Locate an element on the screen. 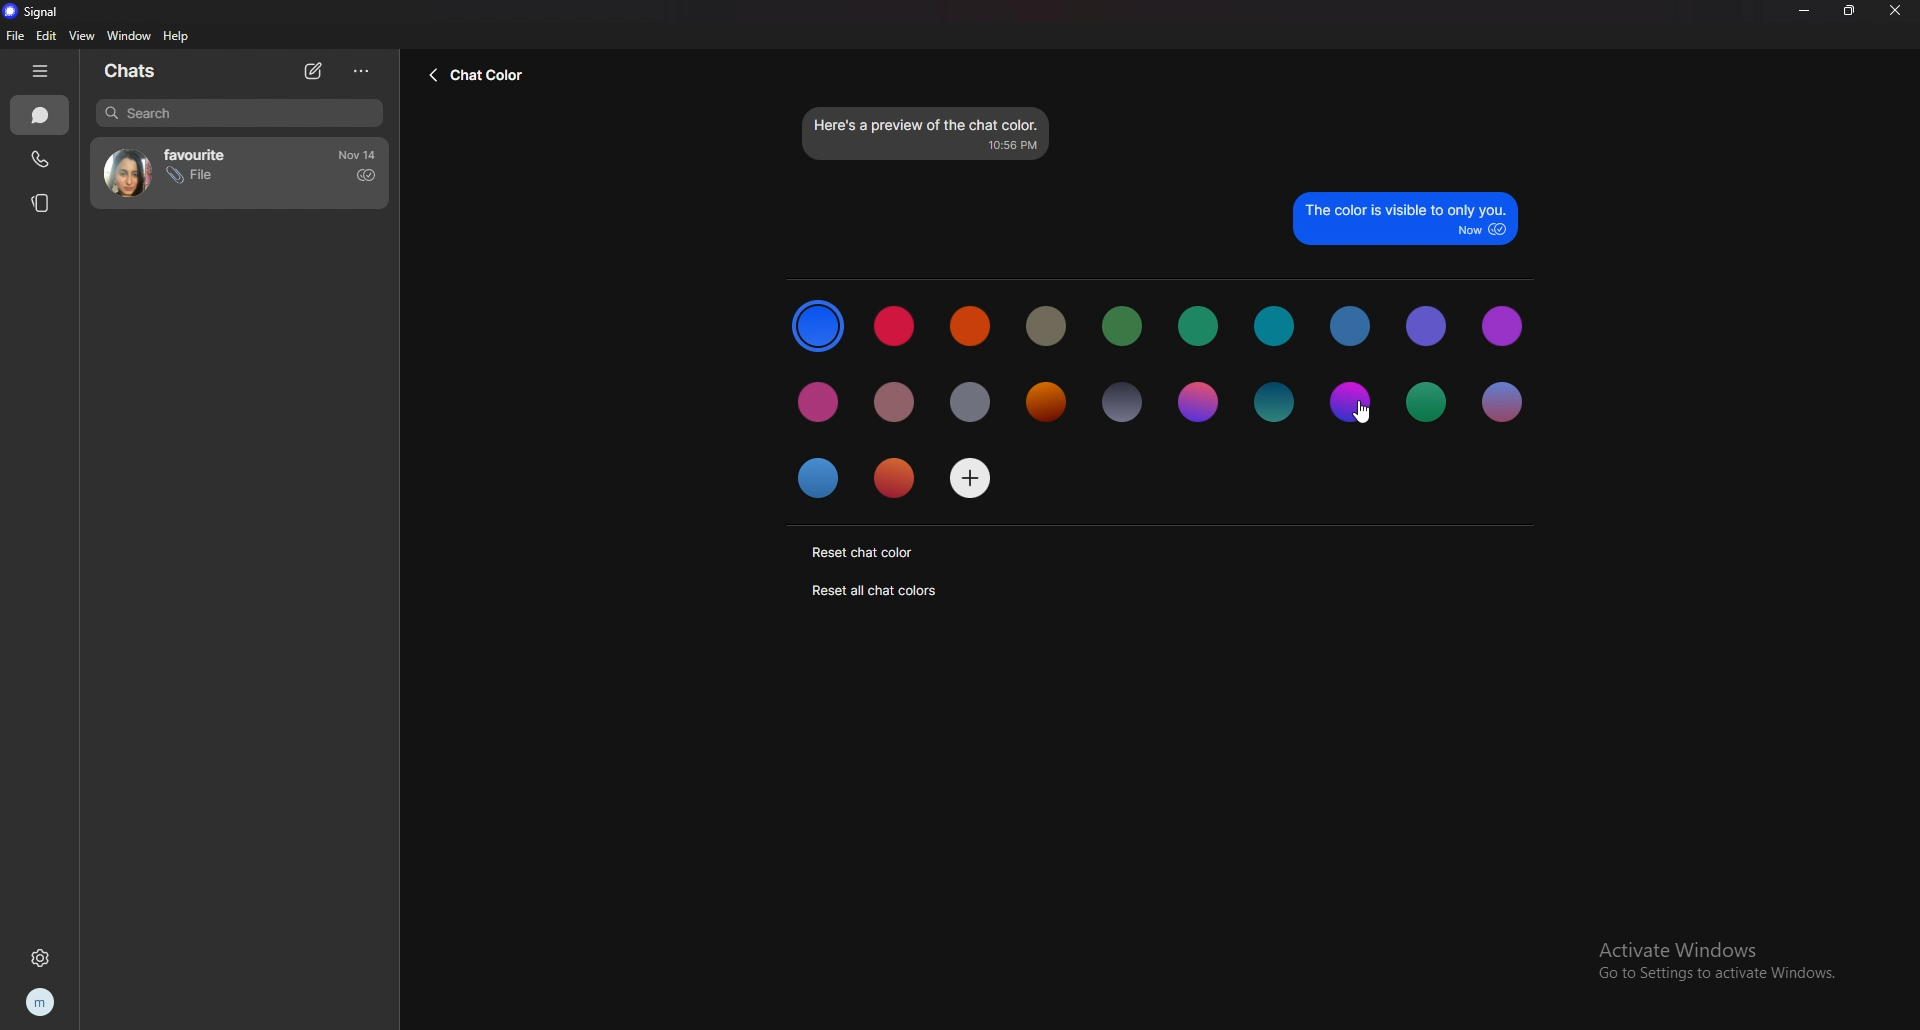 The height and width of the screenshot is (1030, 1920). chats is located at coordinates (40, 115).